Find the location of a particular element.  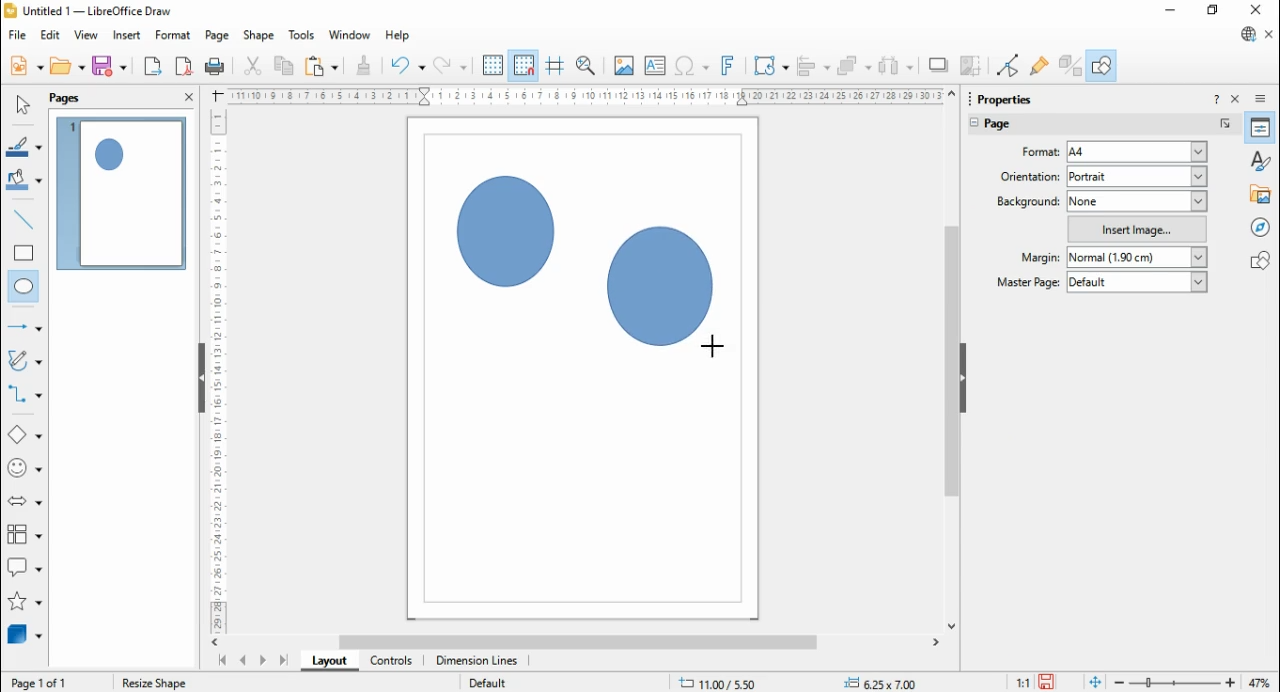

Scale is located at coordinates (585, 96).